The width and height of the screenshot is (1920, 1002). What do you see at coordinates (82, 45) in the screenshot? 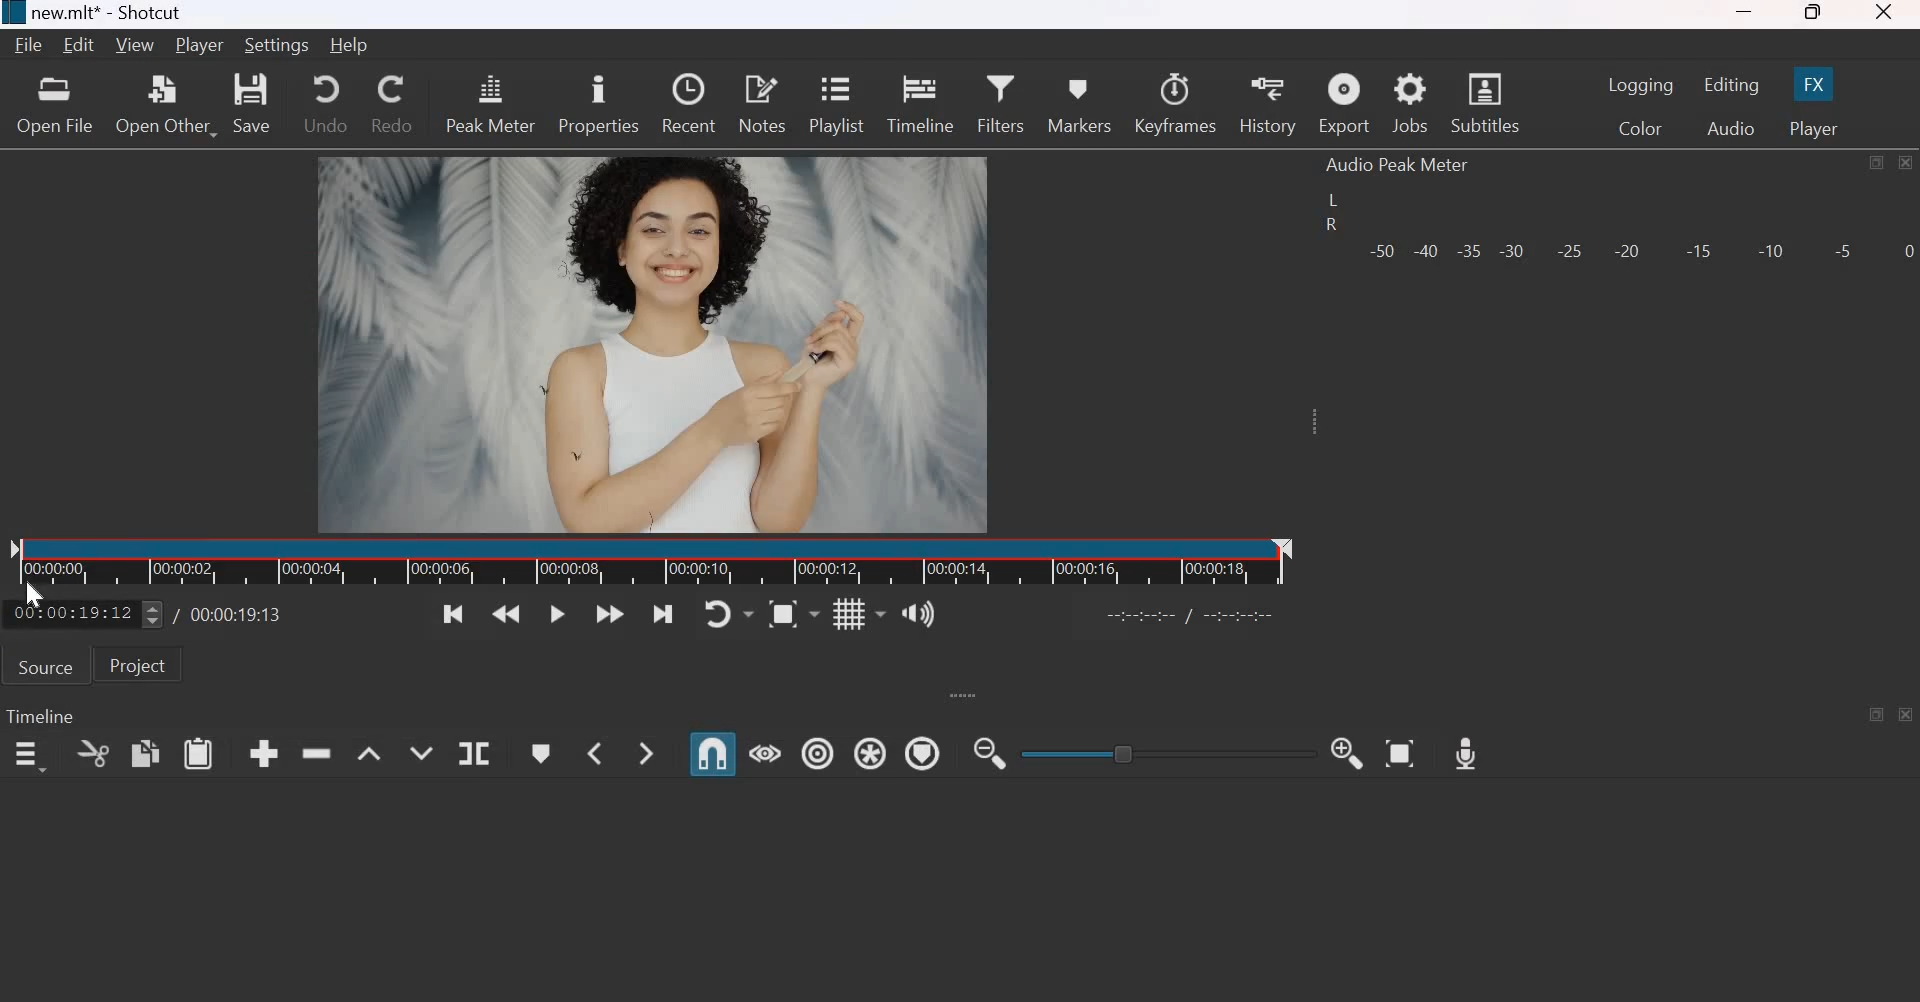
I see `Edit` at bounding box center [82, 45].